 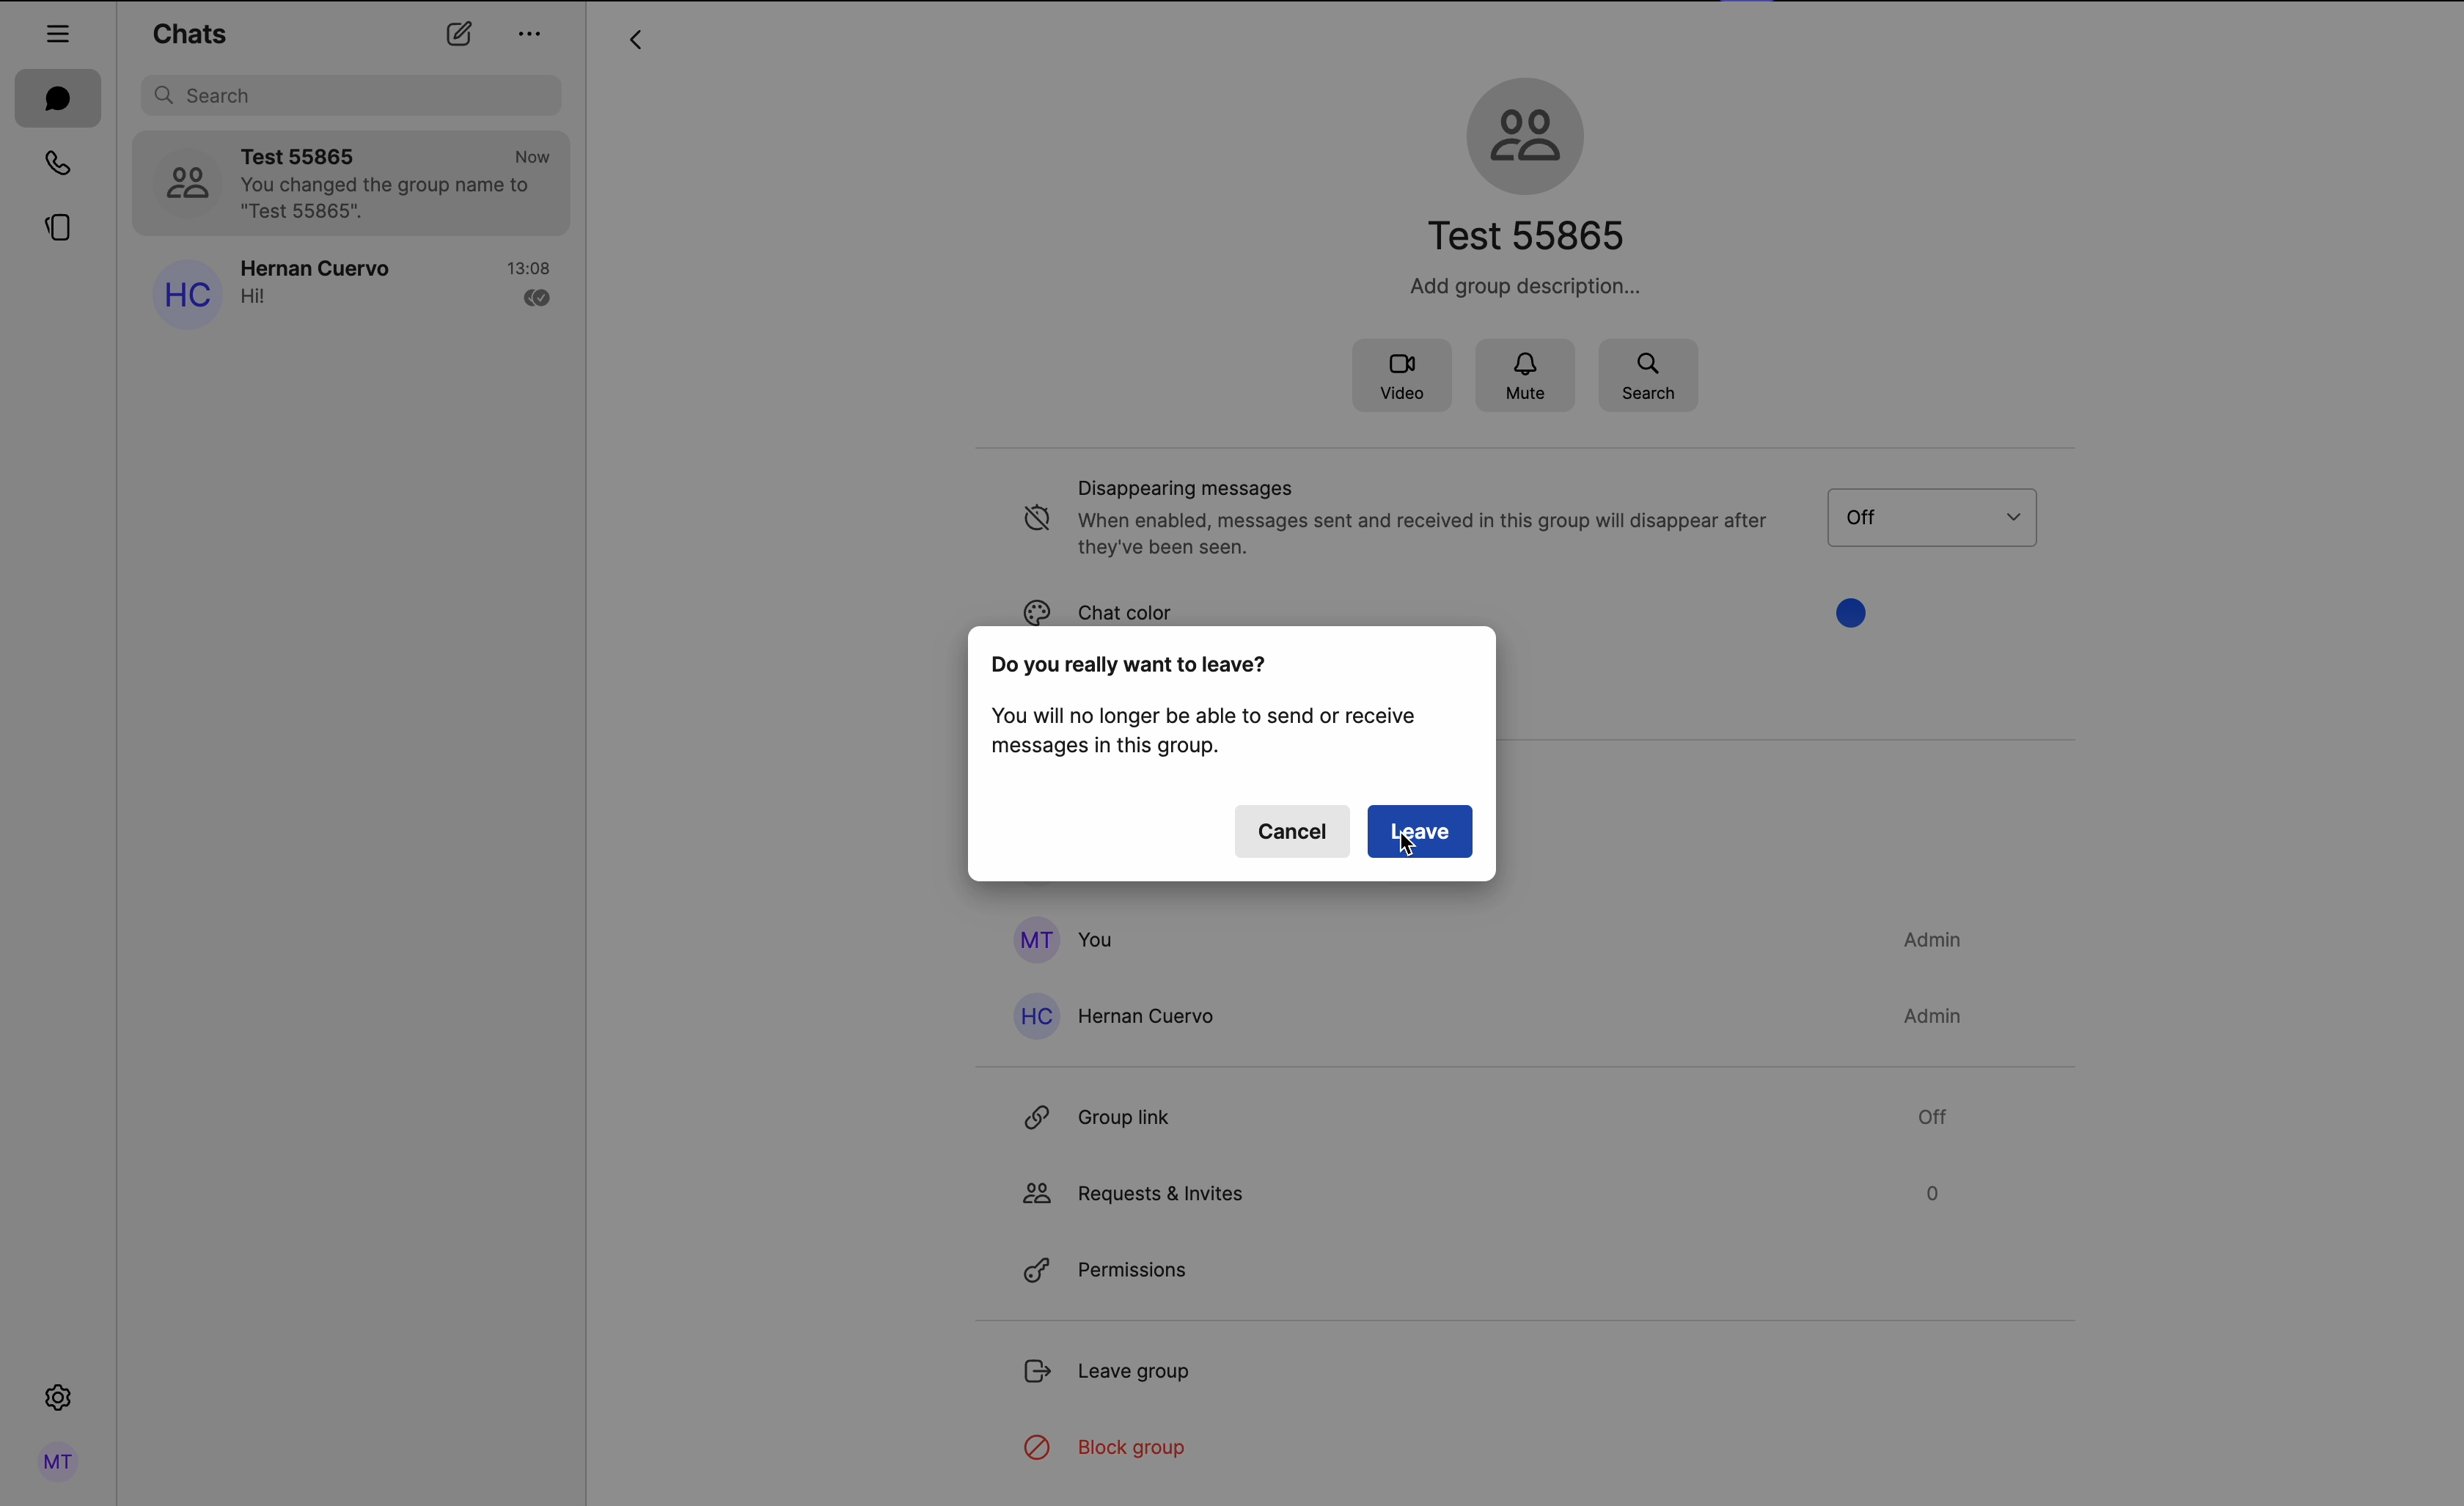 What do you see at coordinates (1132, 664) in the screenshot?
I see `do you really want to leave?` at bounding box center [1132, 664].